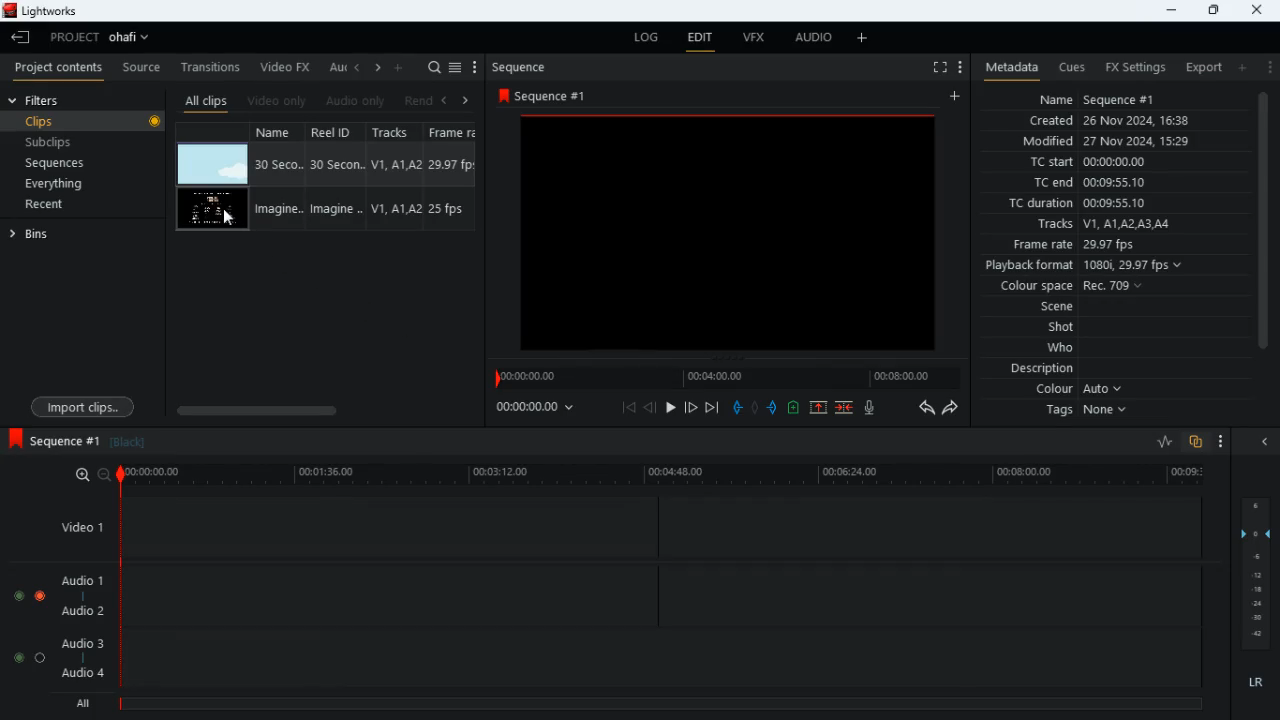  What do you see at coordinates (358, 67) in the screenshot?
I see `left` at bounding box center [358, 67].